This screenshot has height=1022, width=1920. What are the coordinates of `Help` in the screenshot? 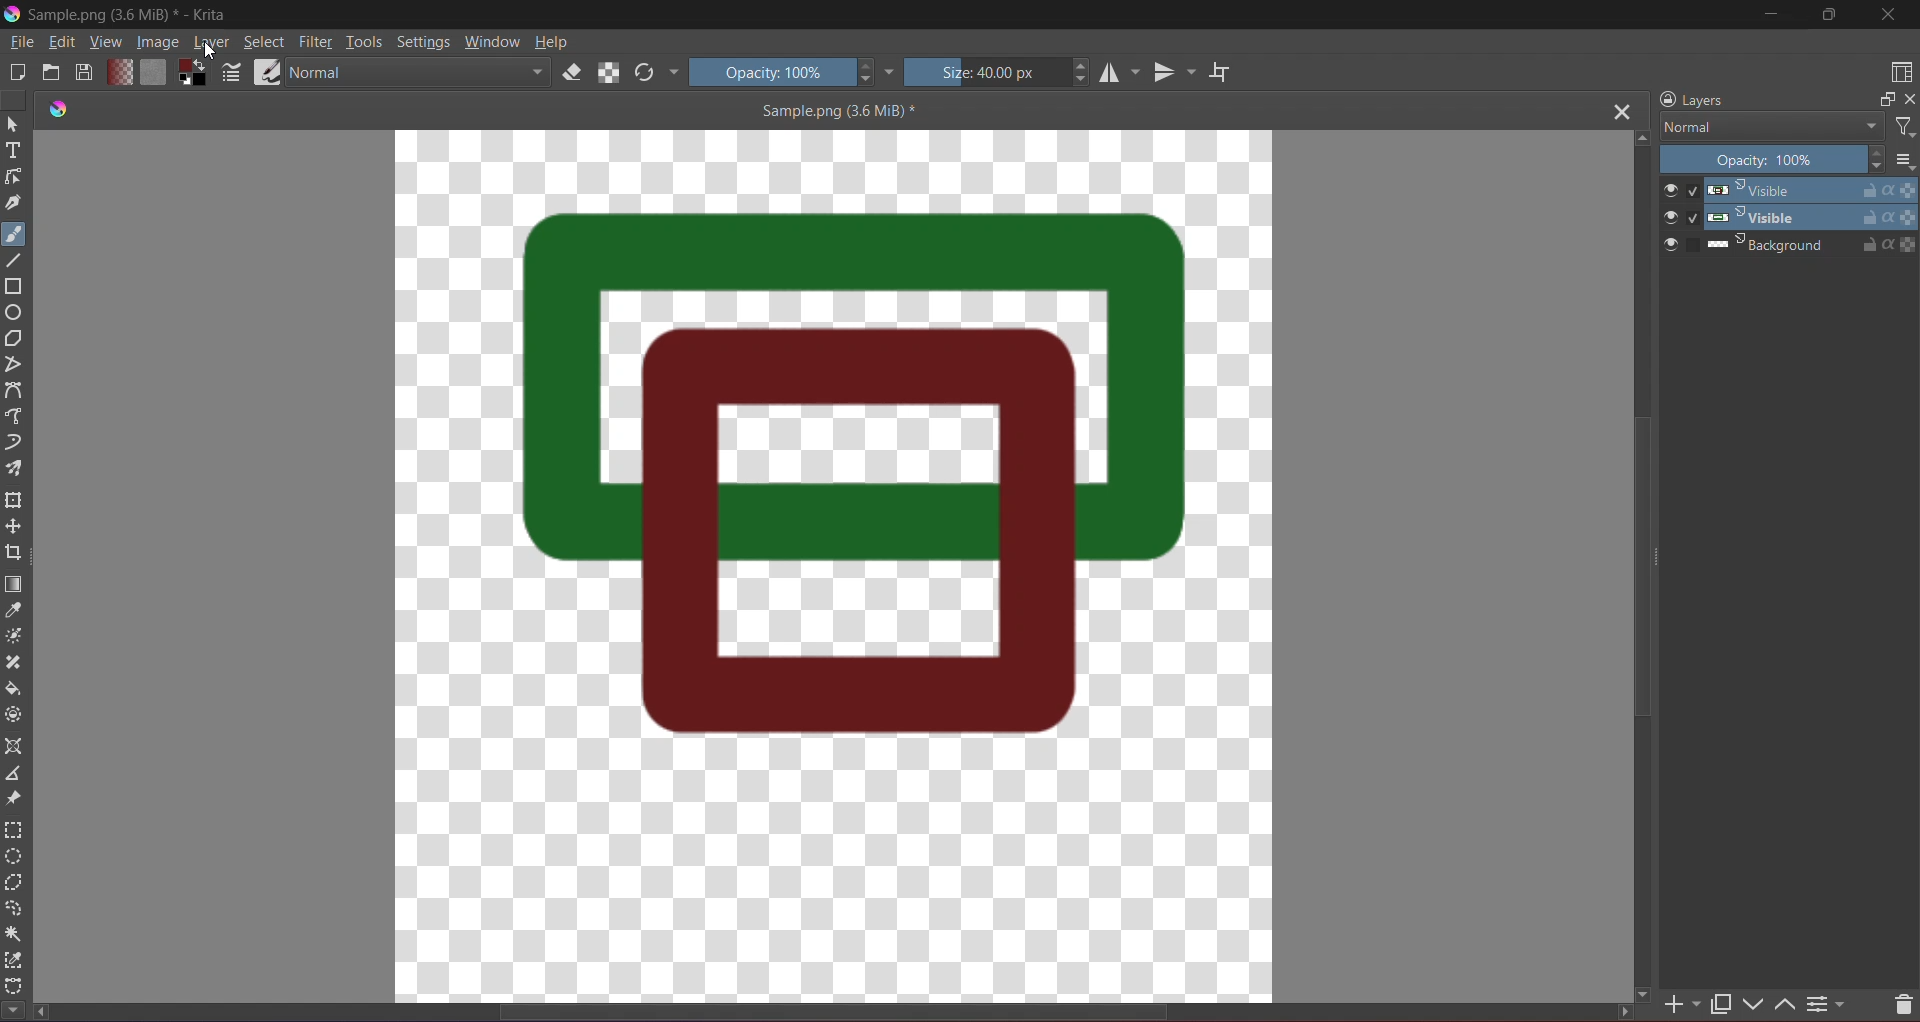 It's located at (554, 41).